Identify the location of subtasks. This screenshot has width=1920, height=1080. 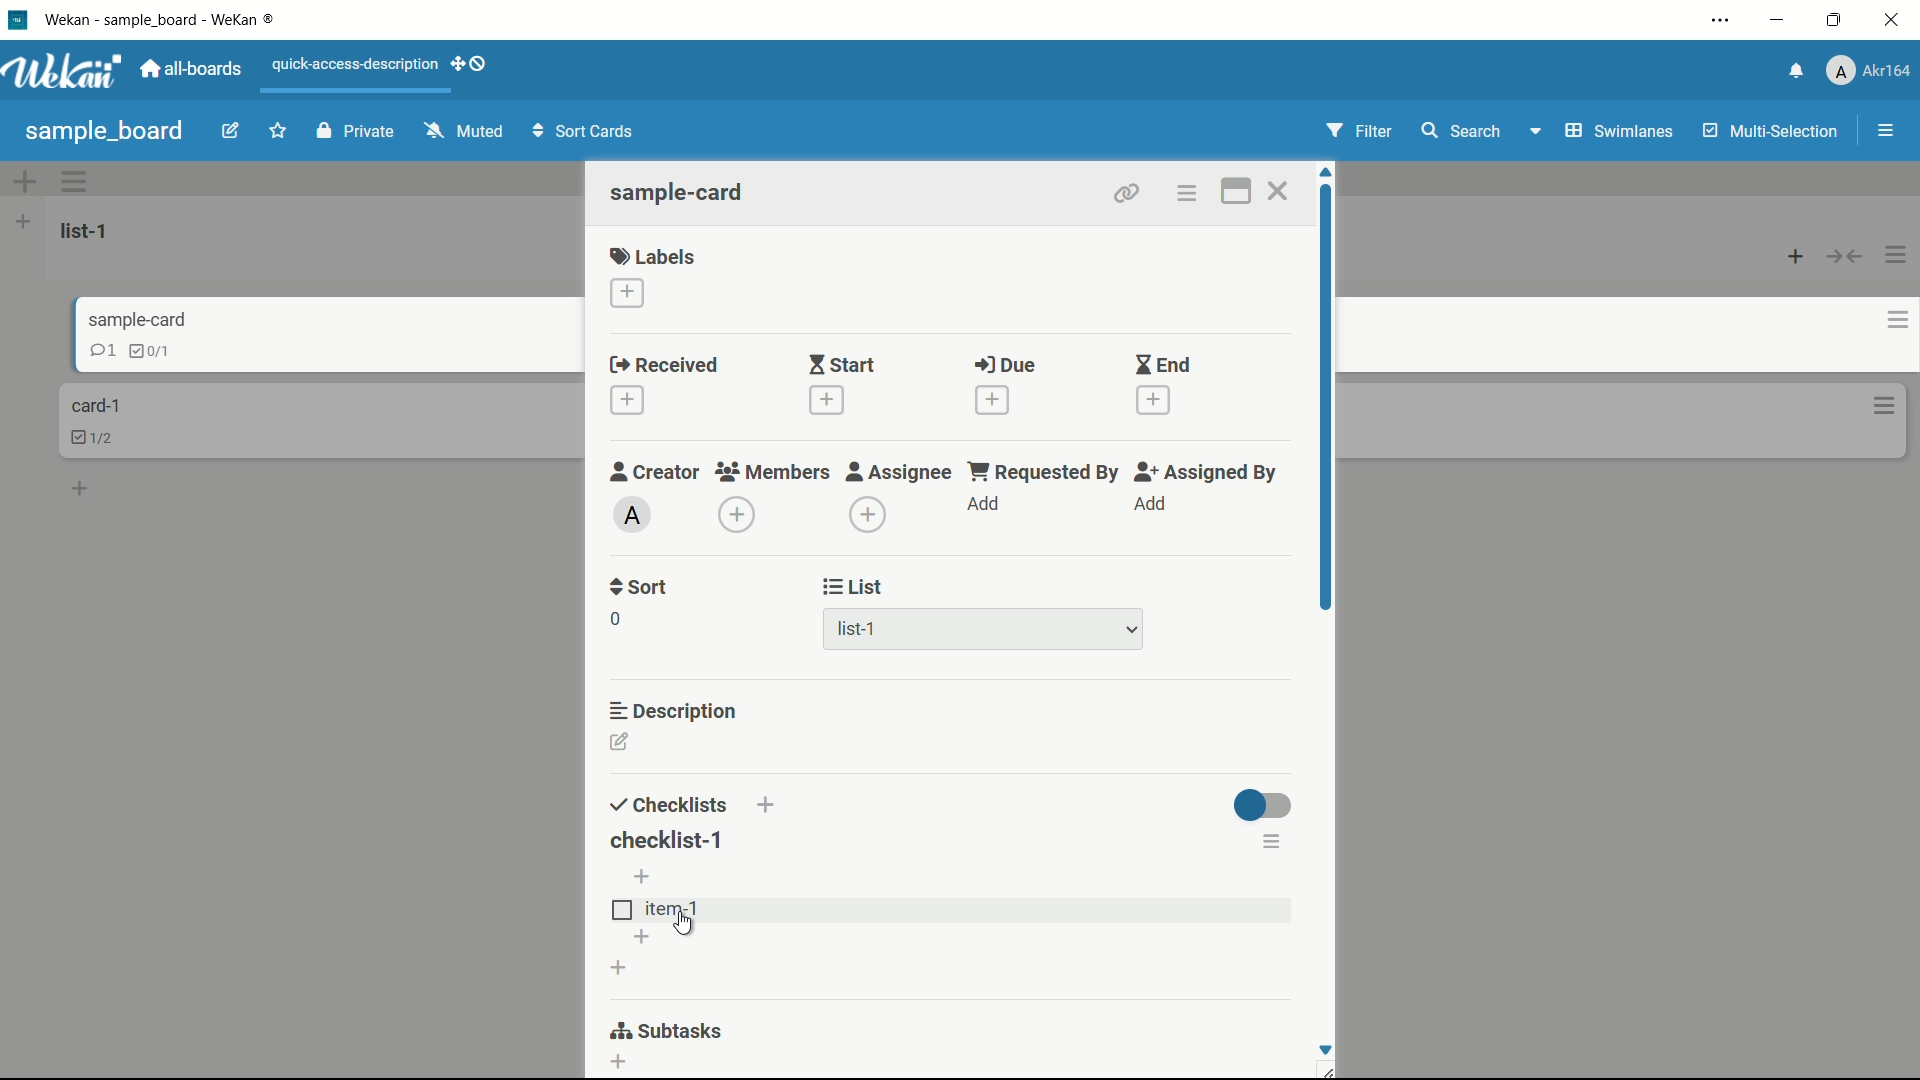
(670, 1031).